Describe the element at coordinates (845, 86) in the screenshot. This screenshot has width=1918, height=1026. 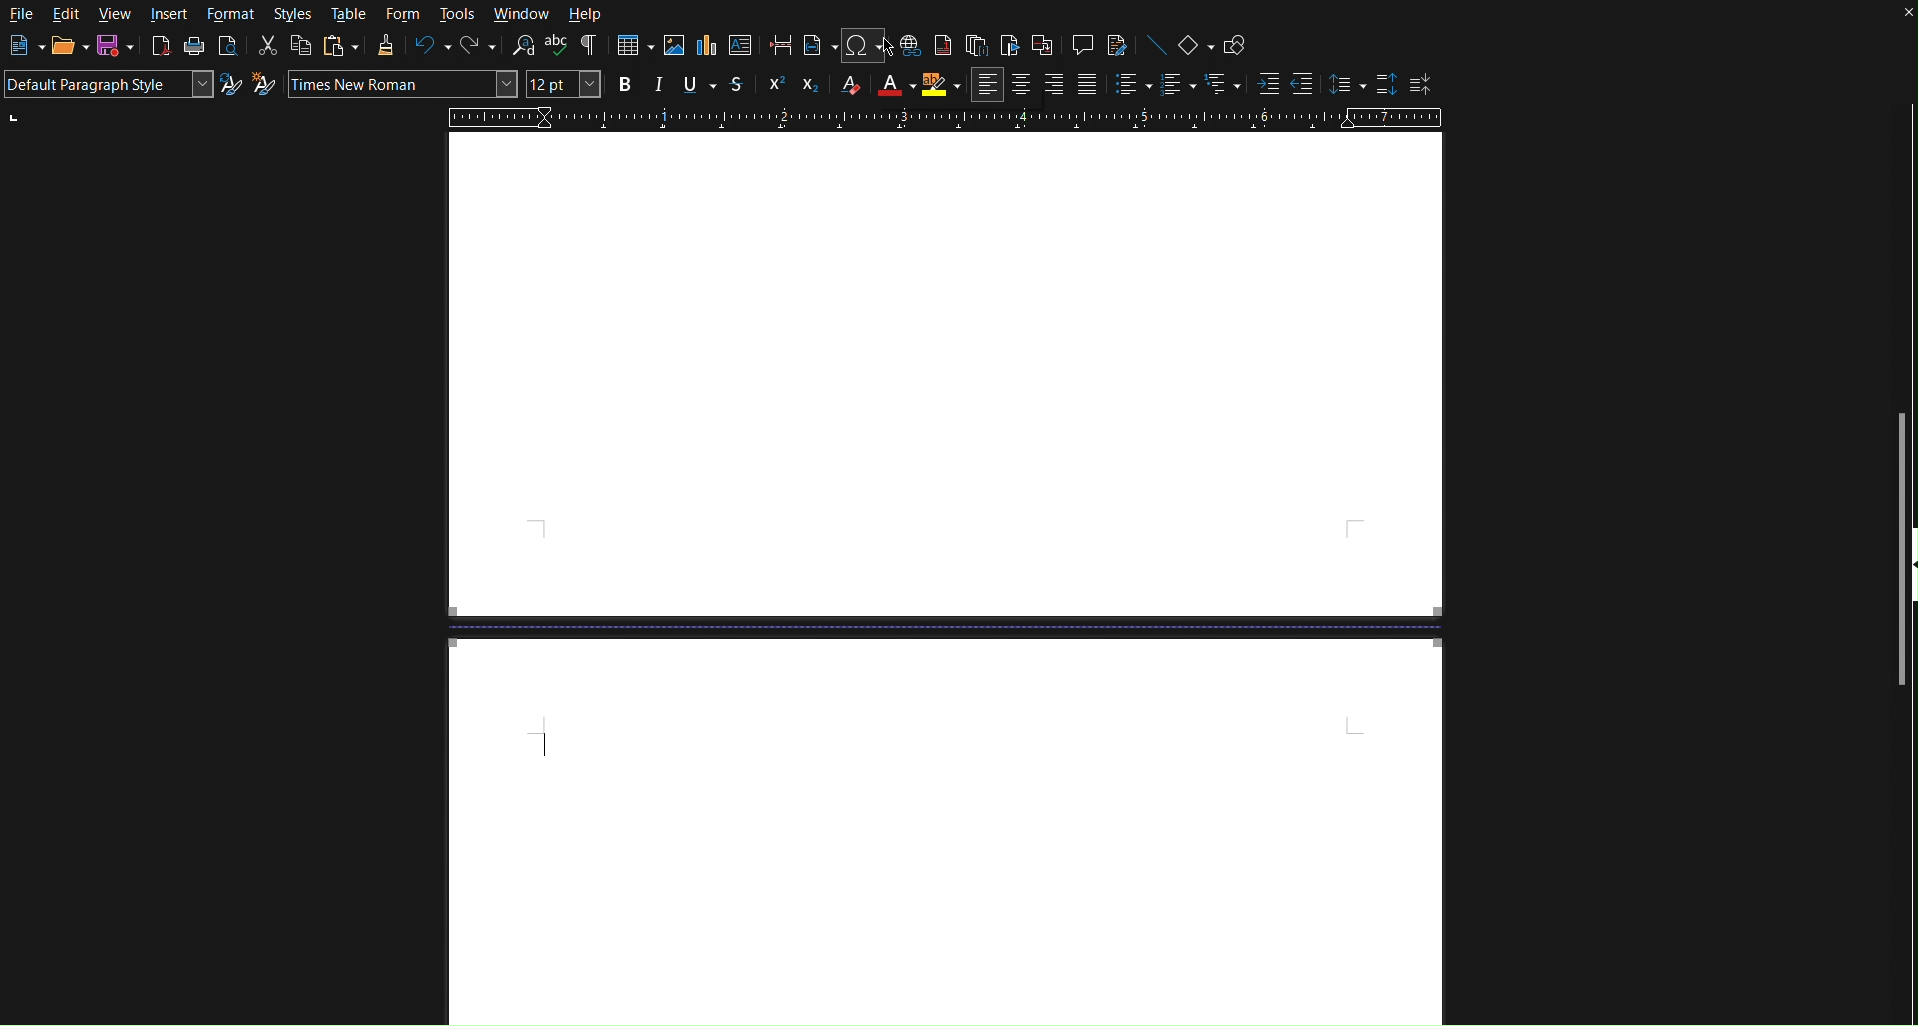
I see `Remove Formatting` at that location.